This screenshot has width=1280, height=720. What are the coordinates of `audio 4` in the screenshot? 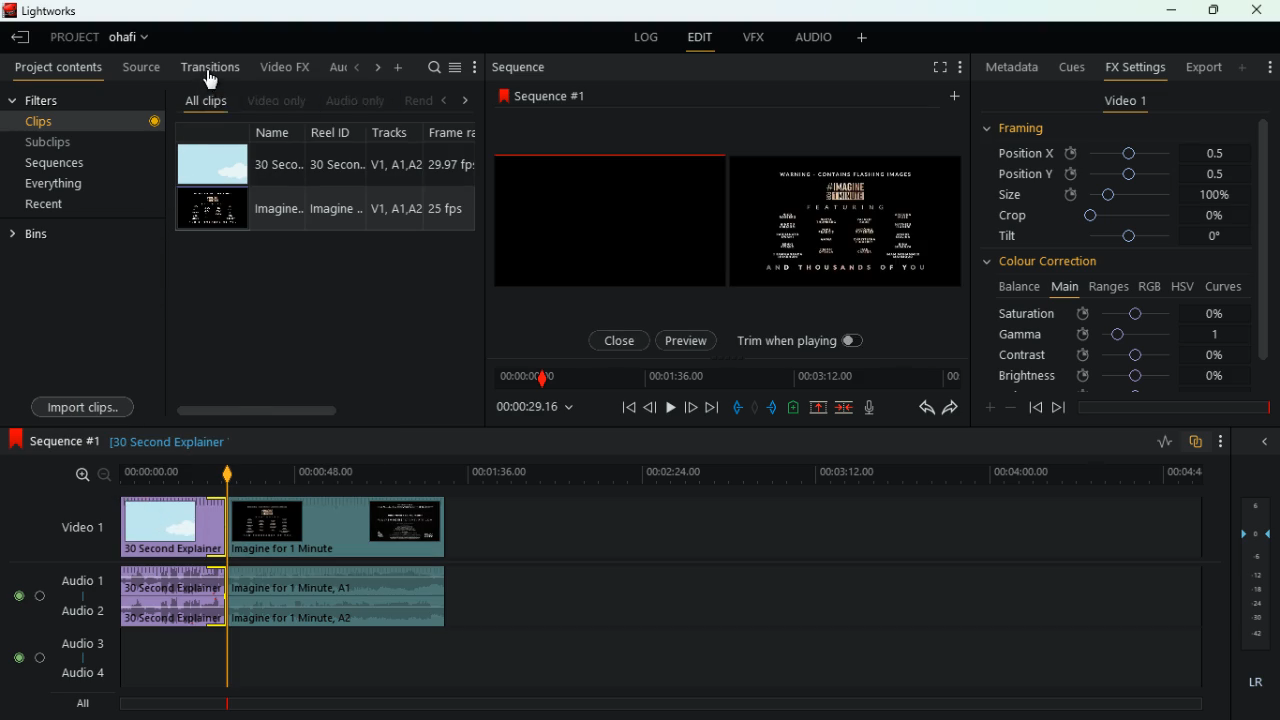 It's located at (82, 674).